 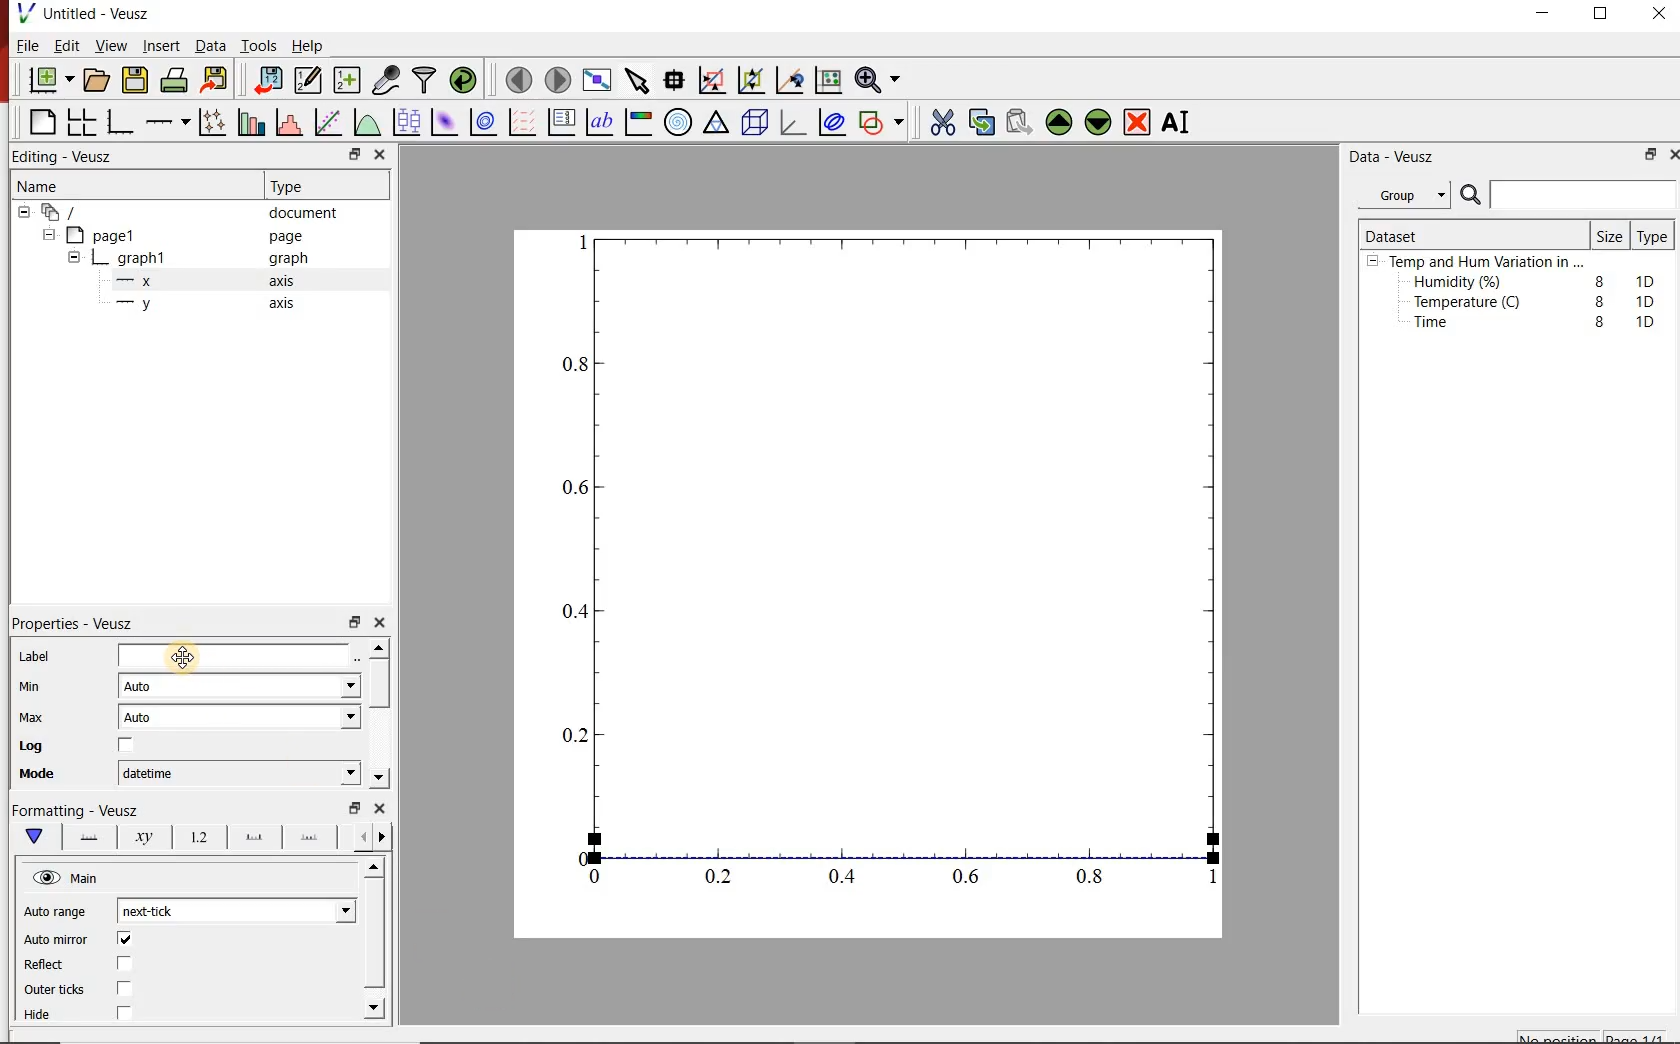 I want to click on open a document, so click(x=98, y=81).